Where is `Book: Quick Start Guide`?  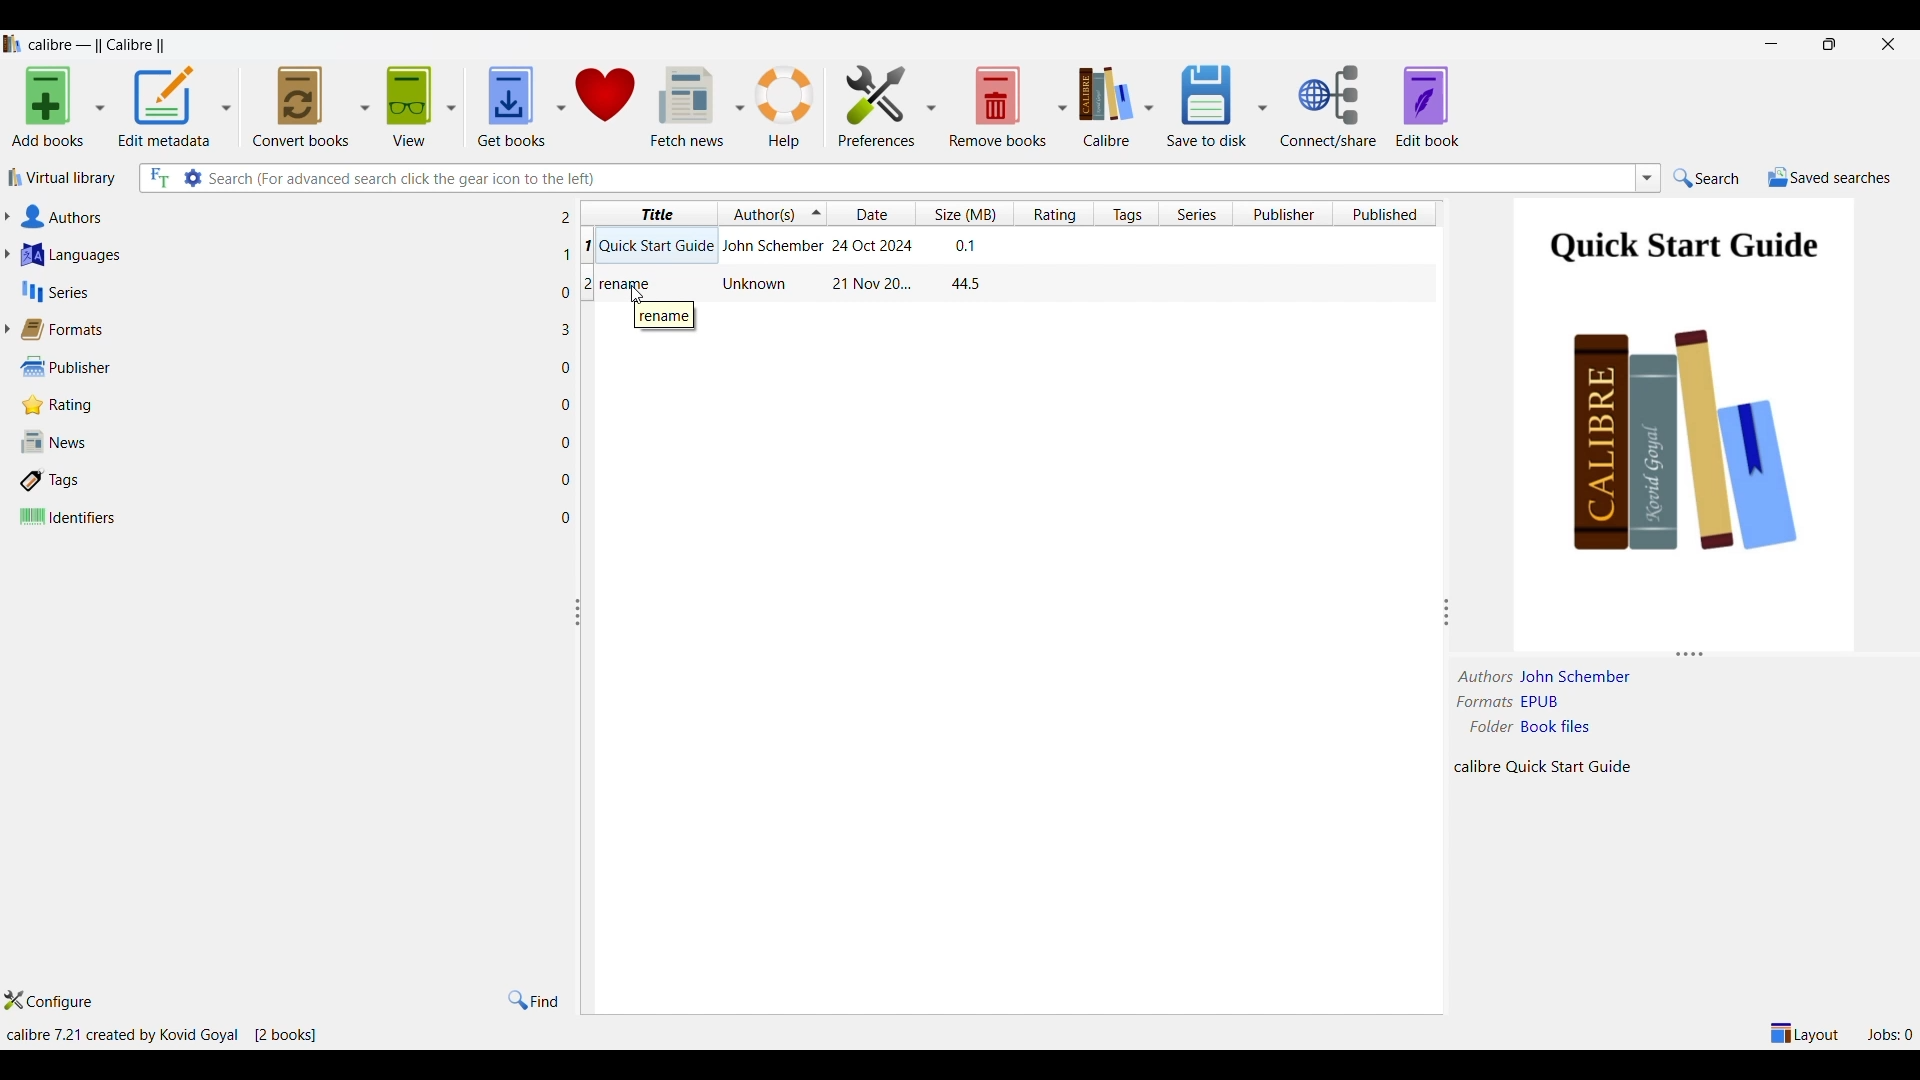
Book: Quick Start Guide is located at coordinates (790, 244).